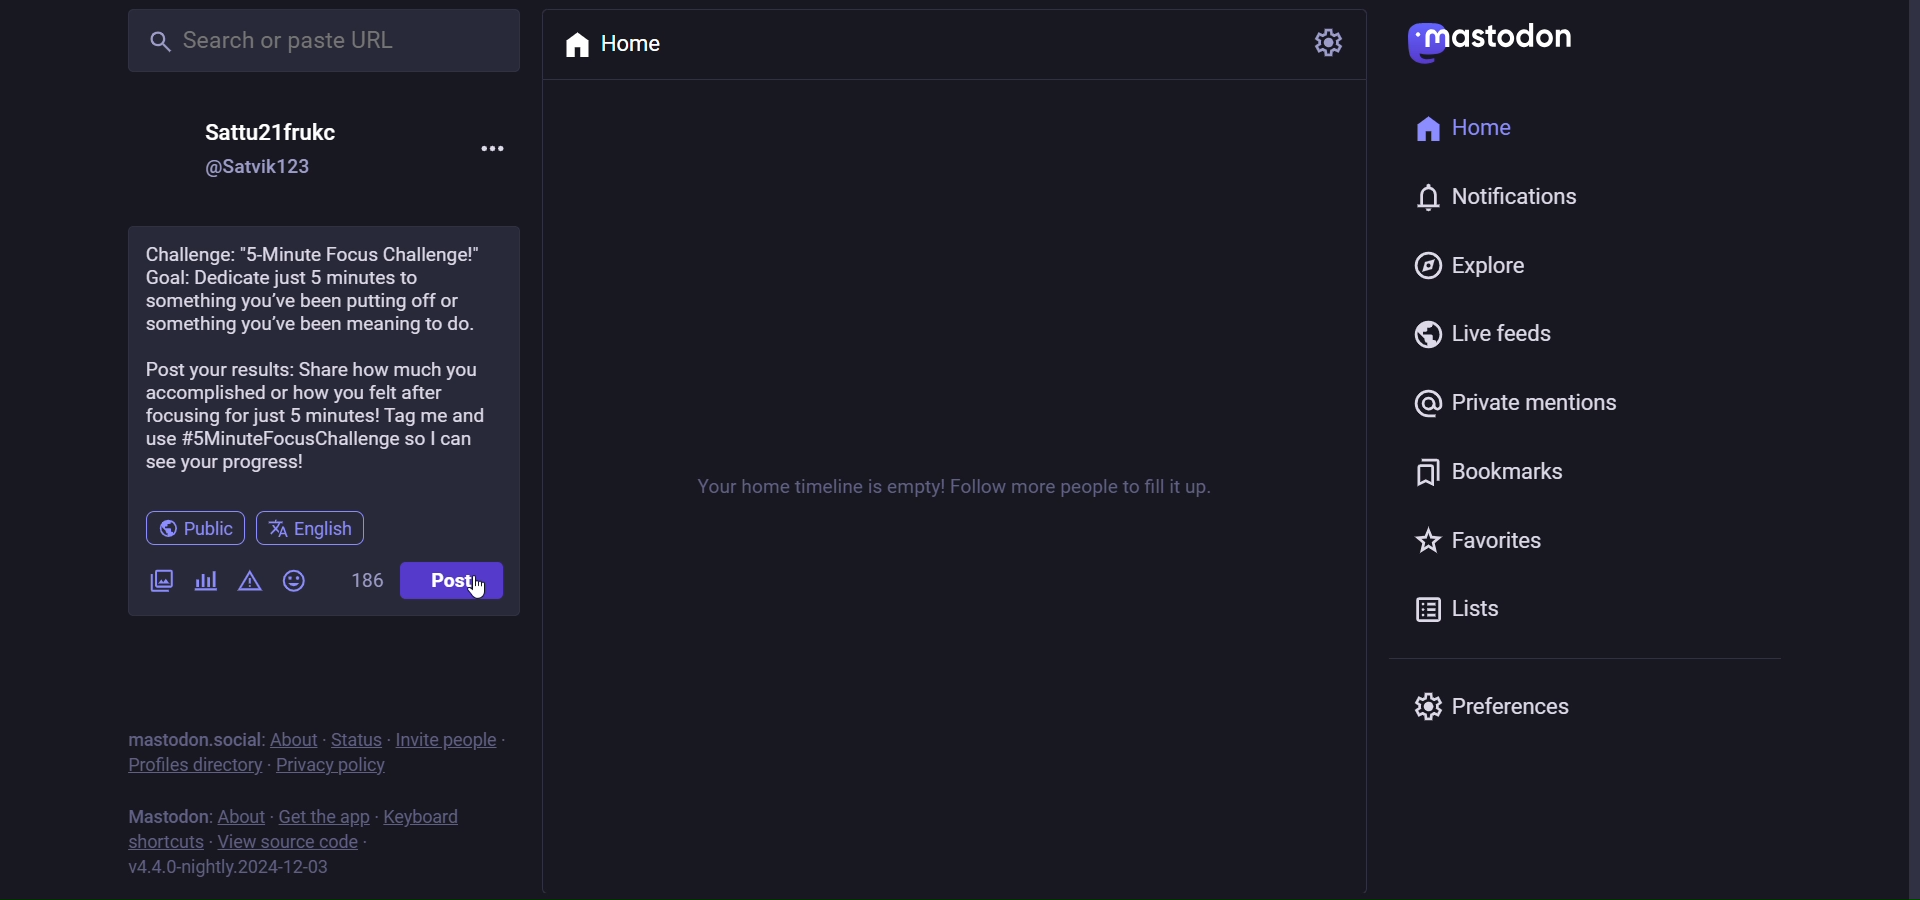 The height and width of the screenshot is (900, 1920). I want to click on public, so click(193, 526).